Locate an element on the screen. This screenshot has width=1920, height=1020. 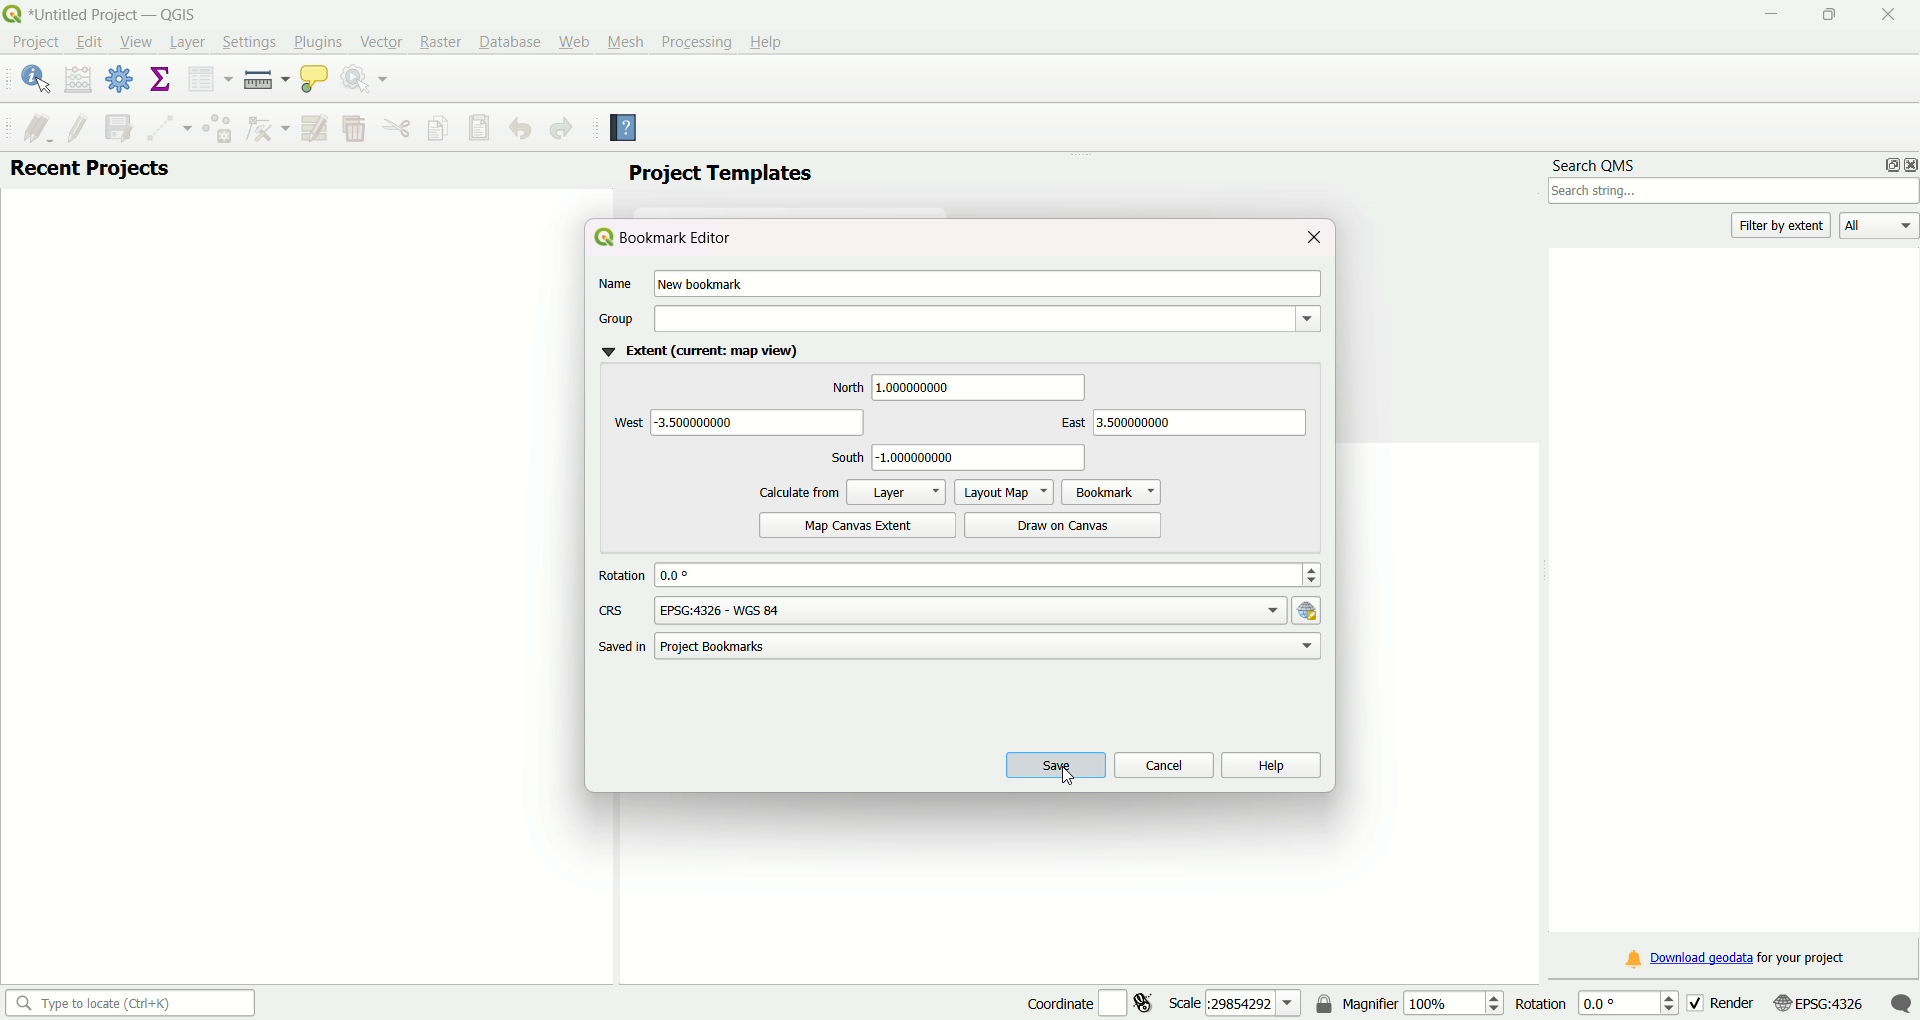
text box is located at coordinates (983, 458).